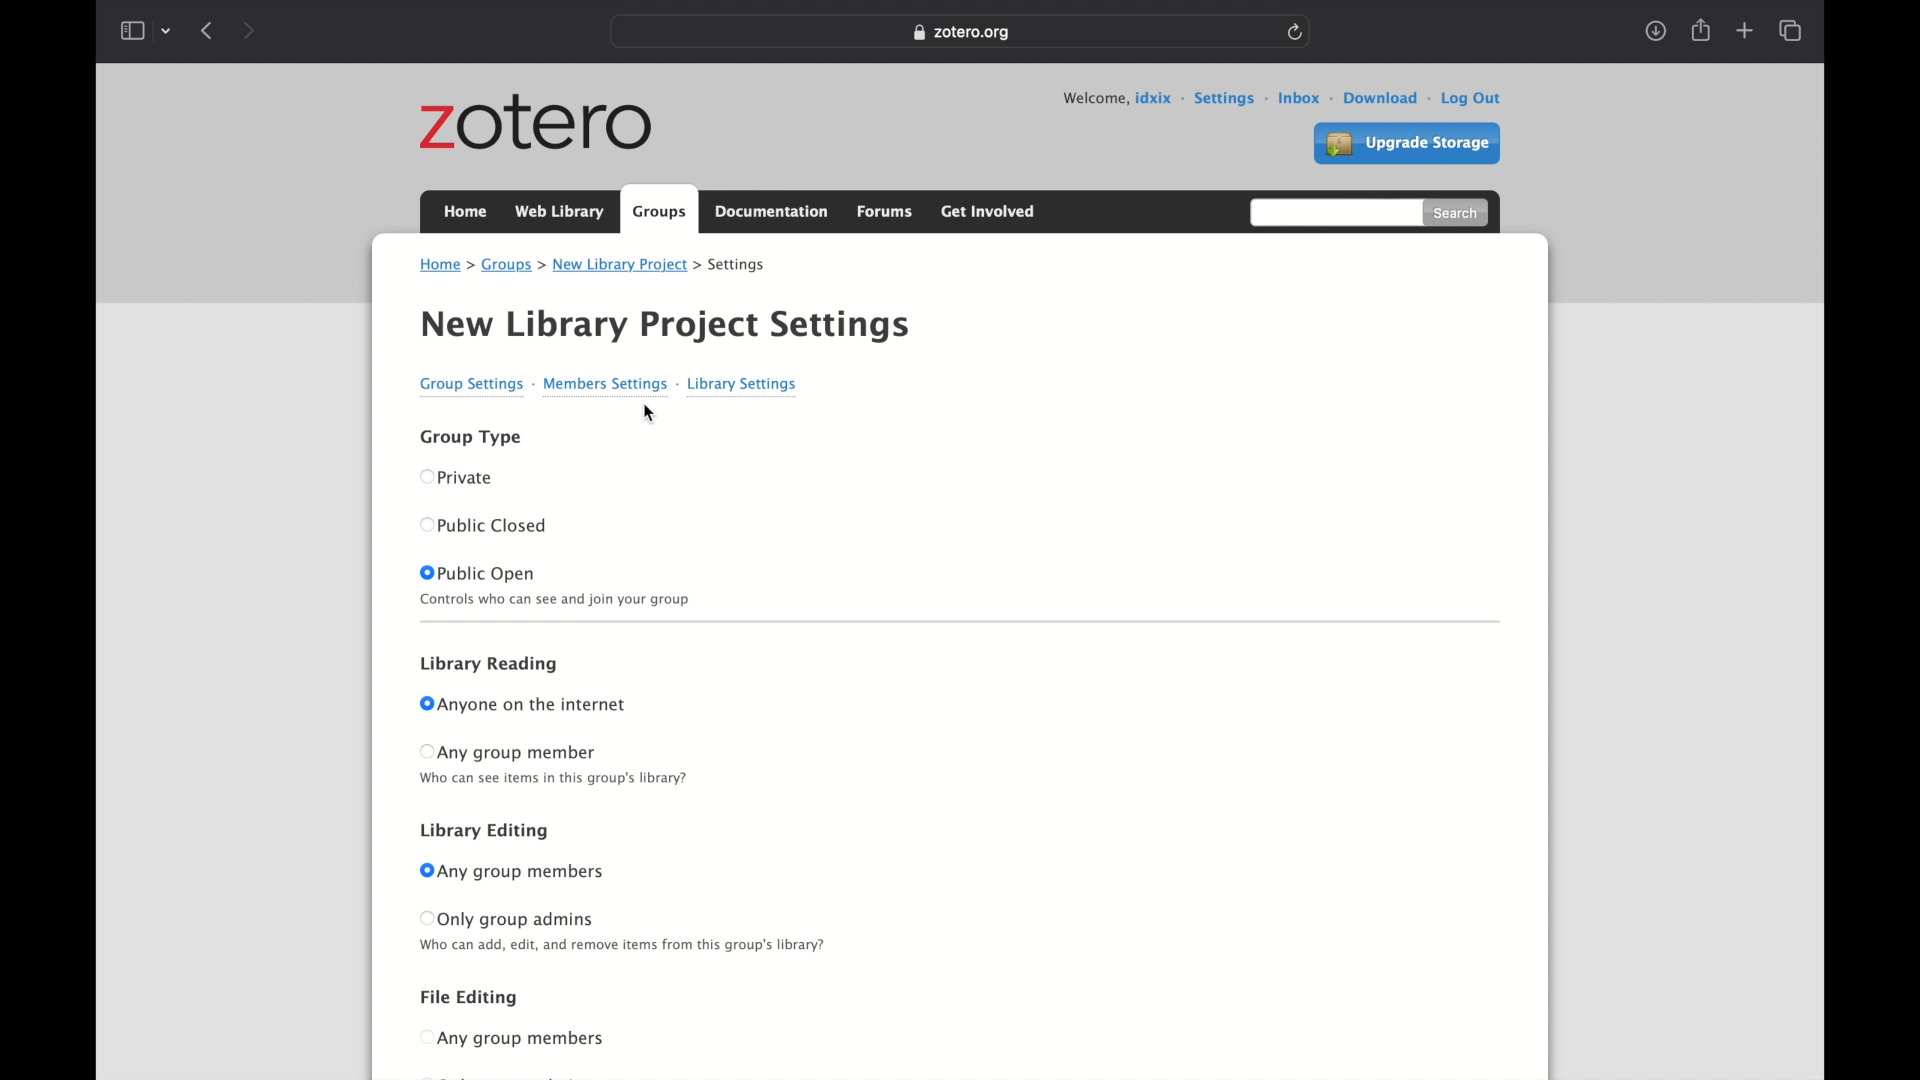  I want to click on settings, so click(1231, 97).